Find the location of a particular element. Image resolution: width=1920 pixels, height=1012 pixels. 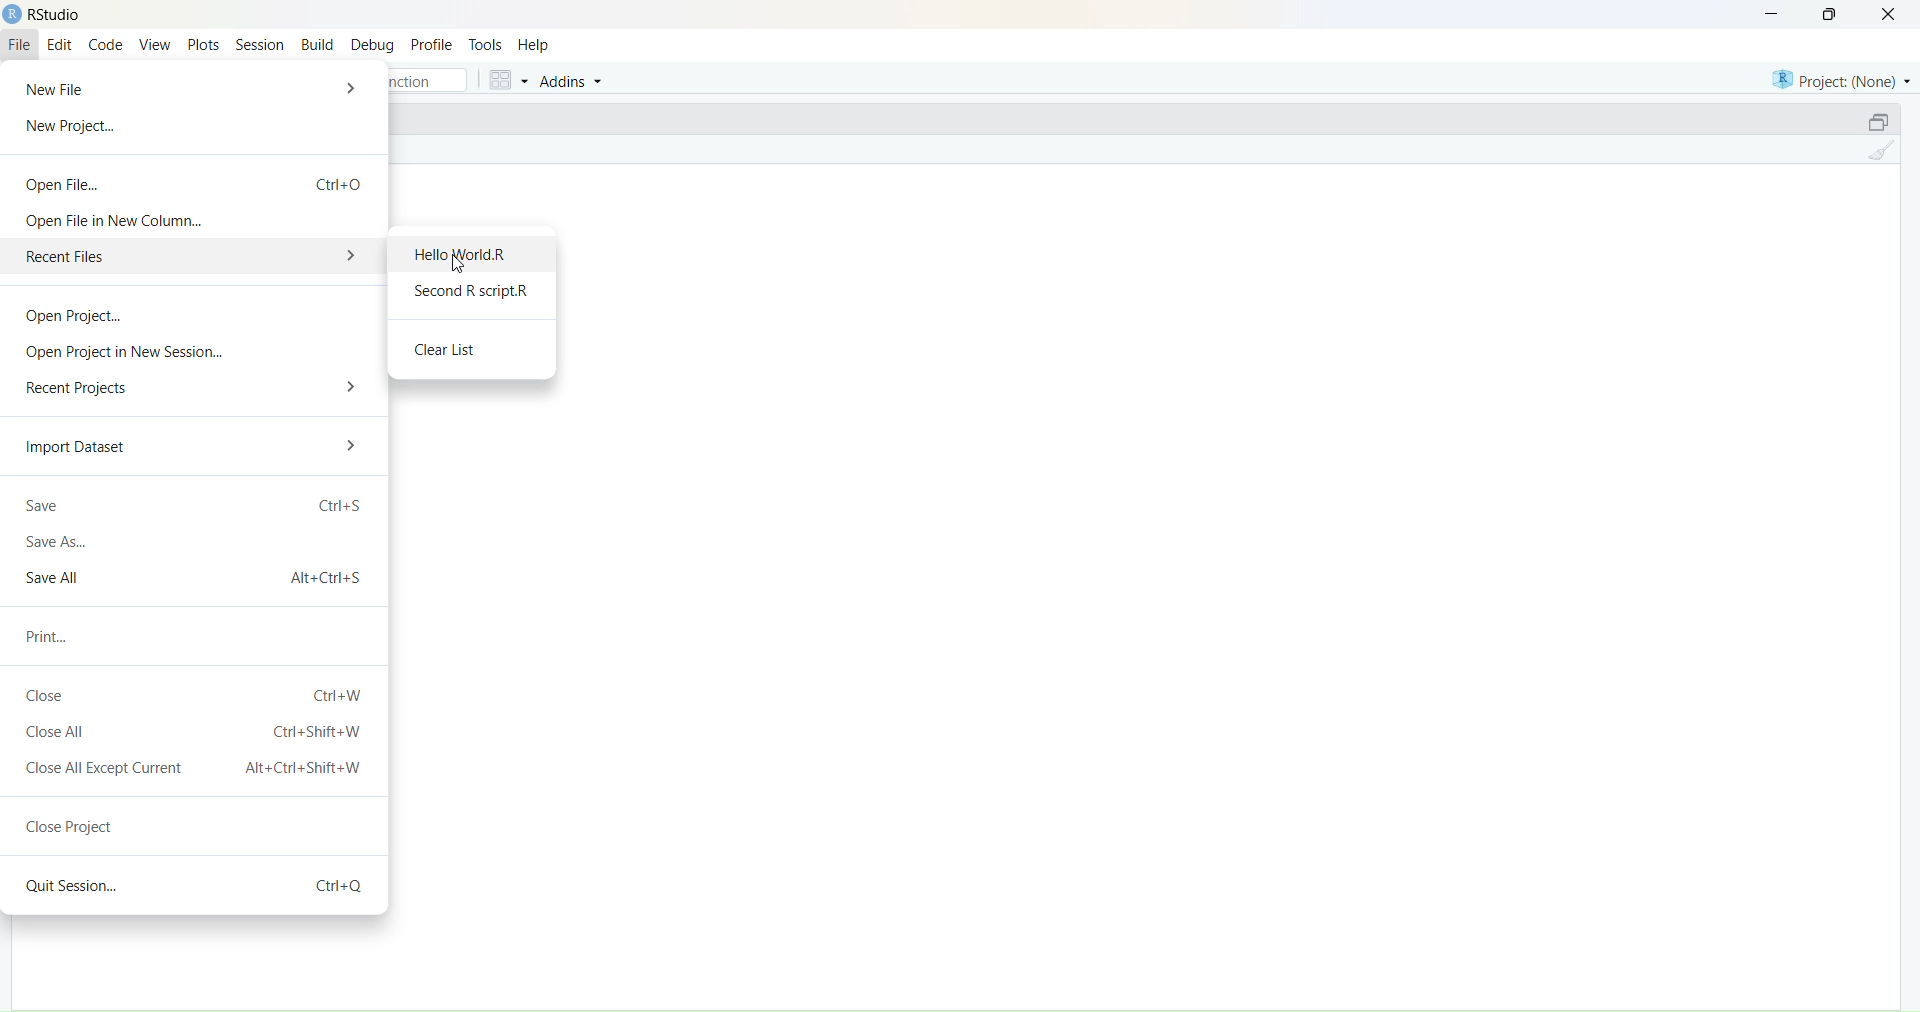

Print... is located at coordinates (52, 638).